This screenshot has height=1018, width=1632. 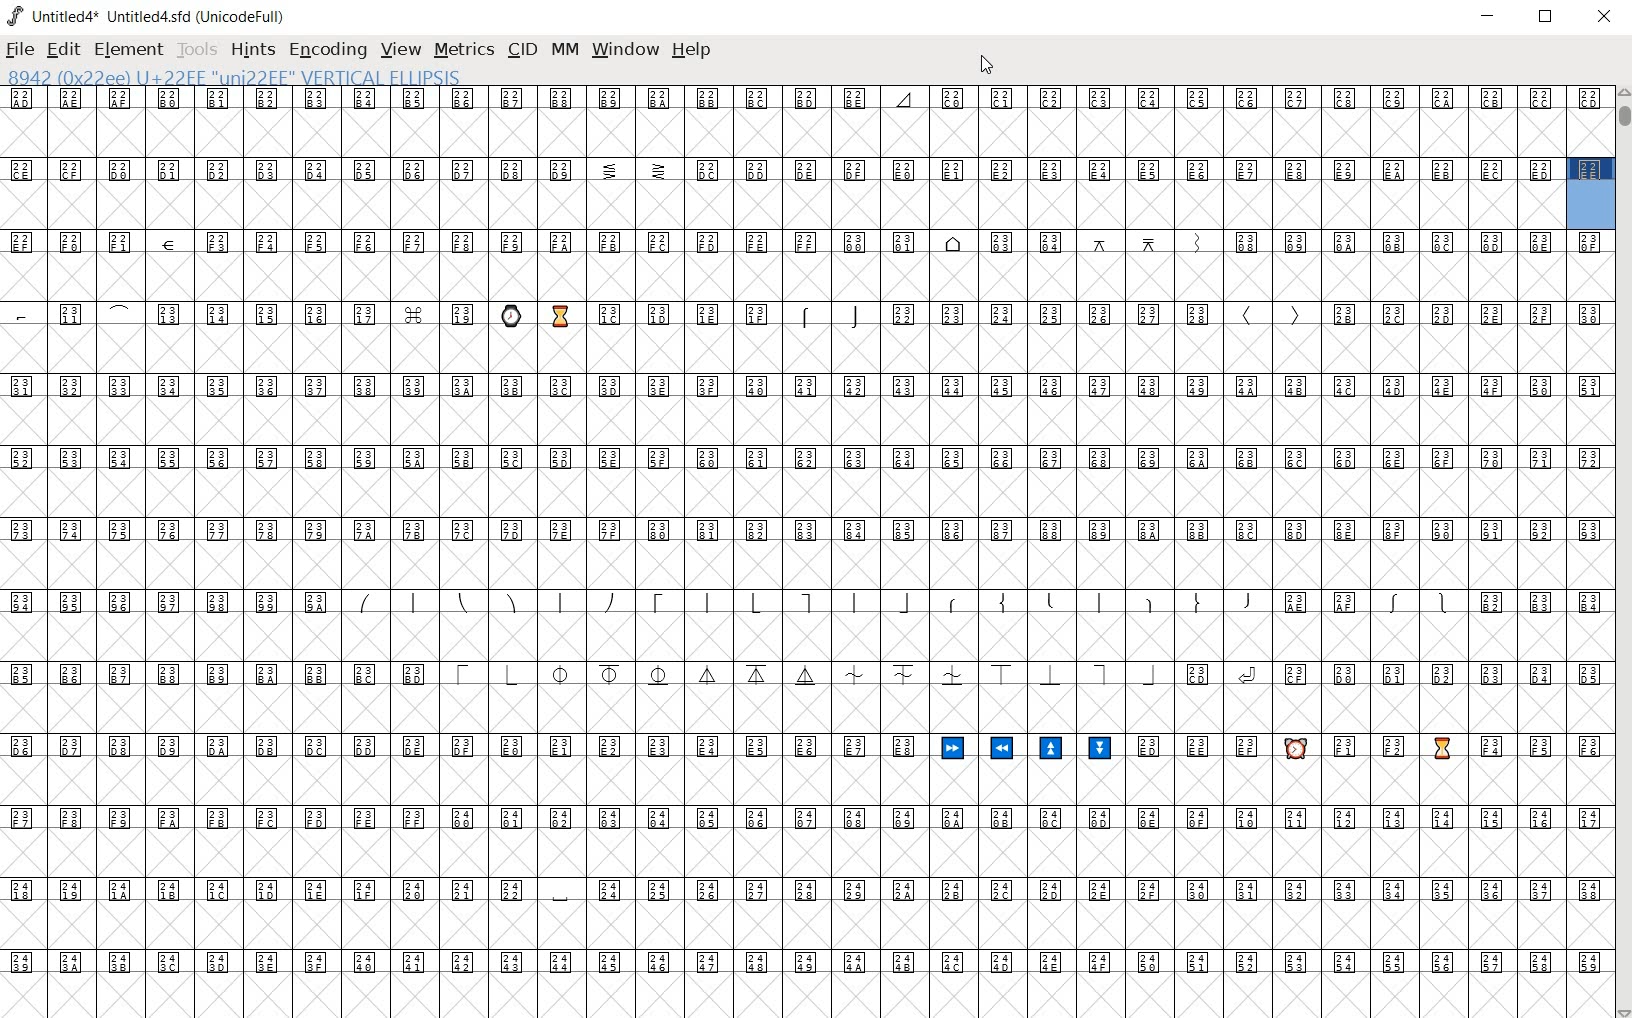 What do you see at coordinates (564, 53) in the screenshot?
I see `MM` at bounding box center [564, 53].